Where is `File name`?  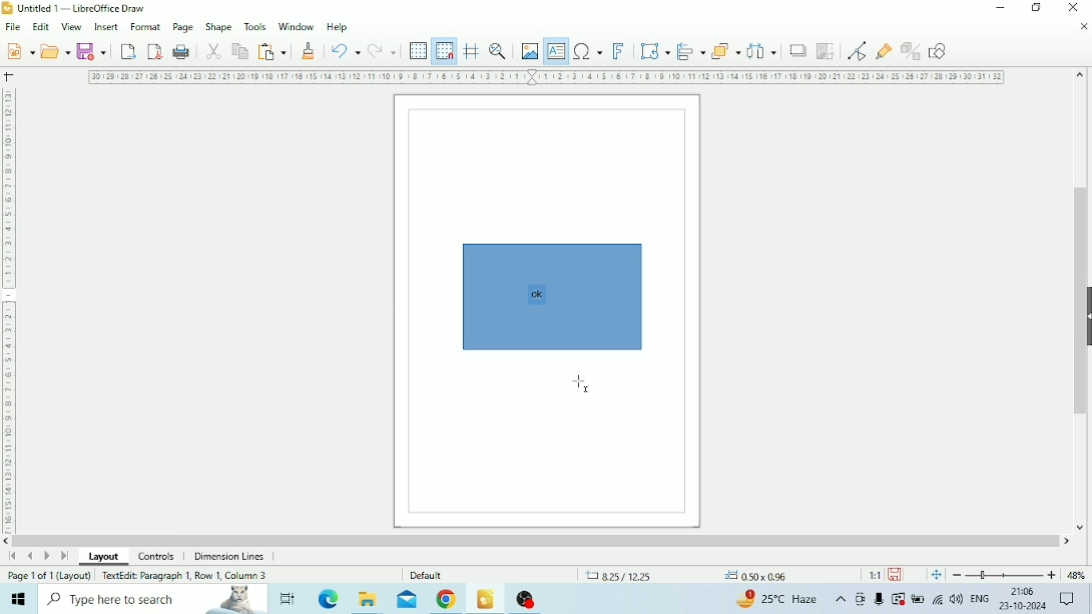
File name is located at coordinates (85, 8).